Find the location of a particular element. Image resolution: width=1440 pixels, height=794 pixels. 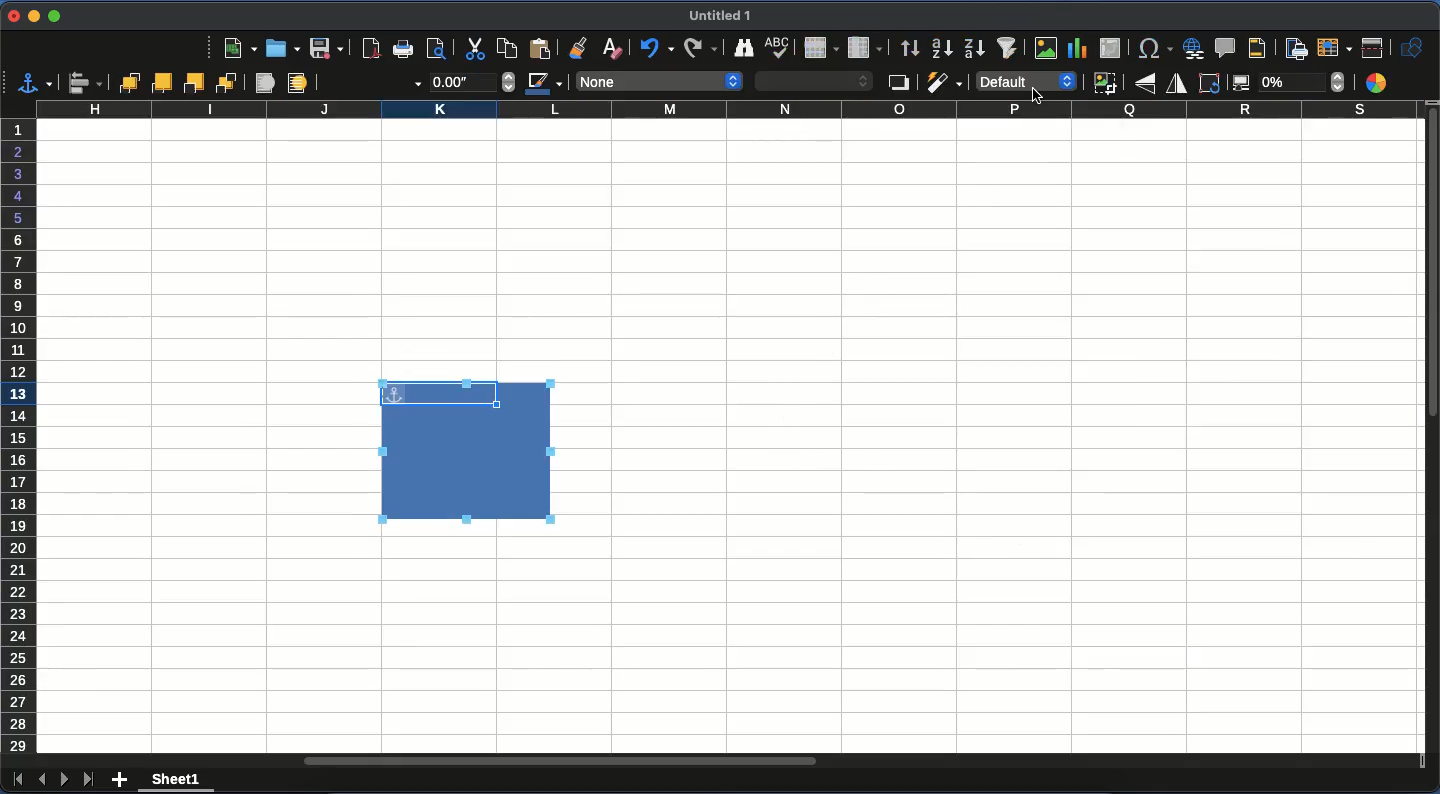

comment is located at coordinates (1226, 47).